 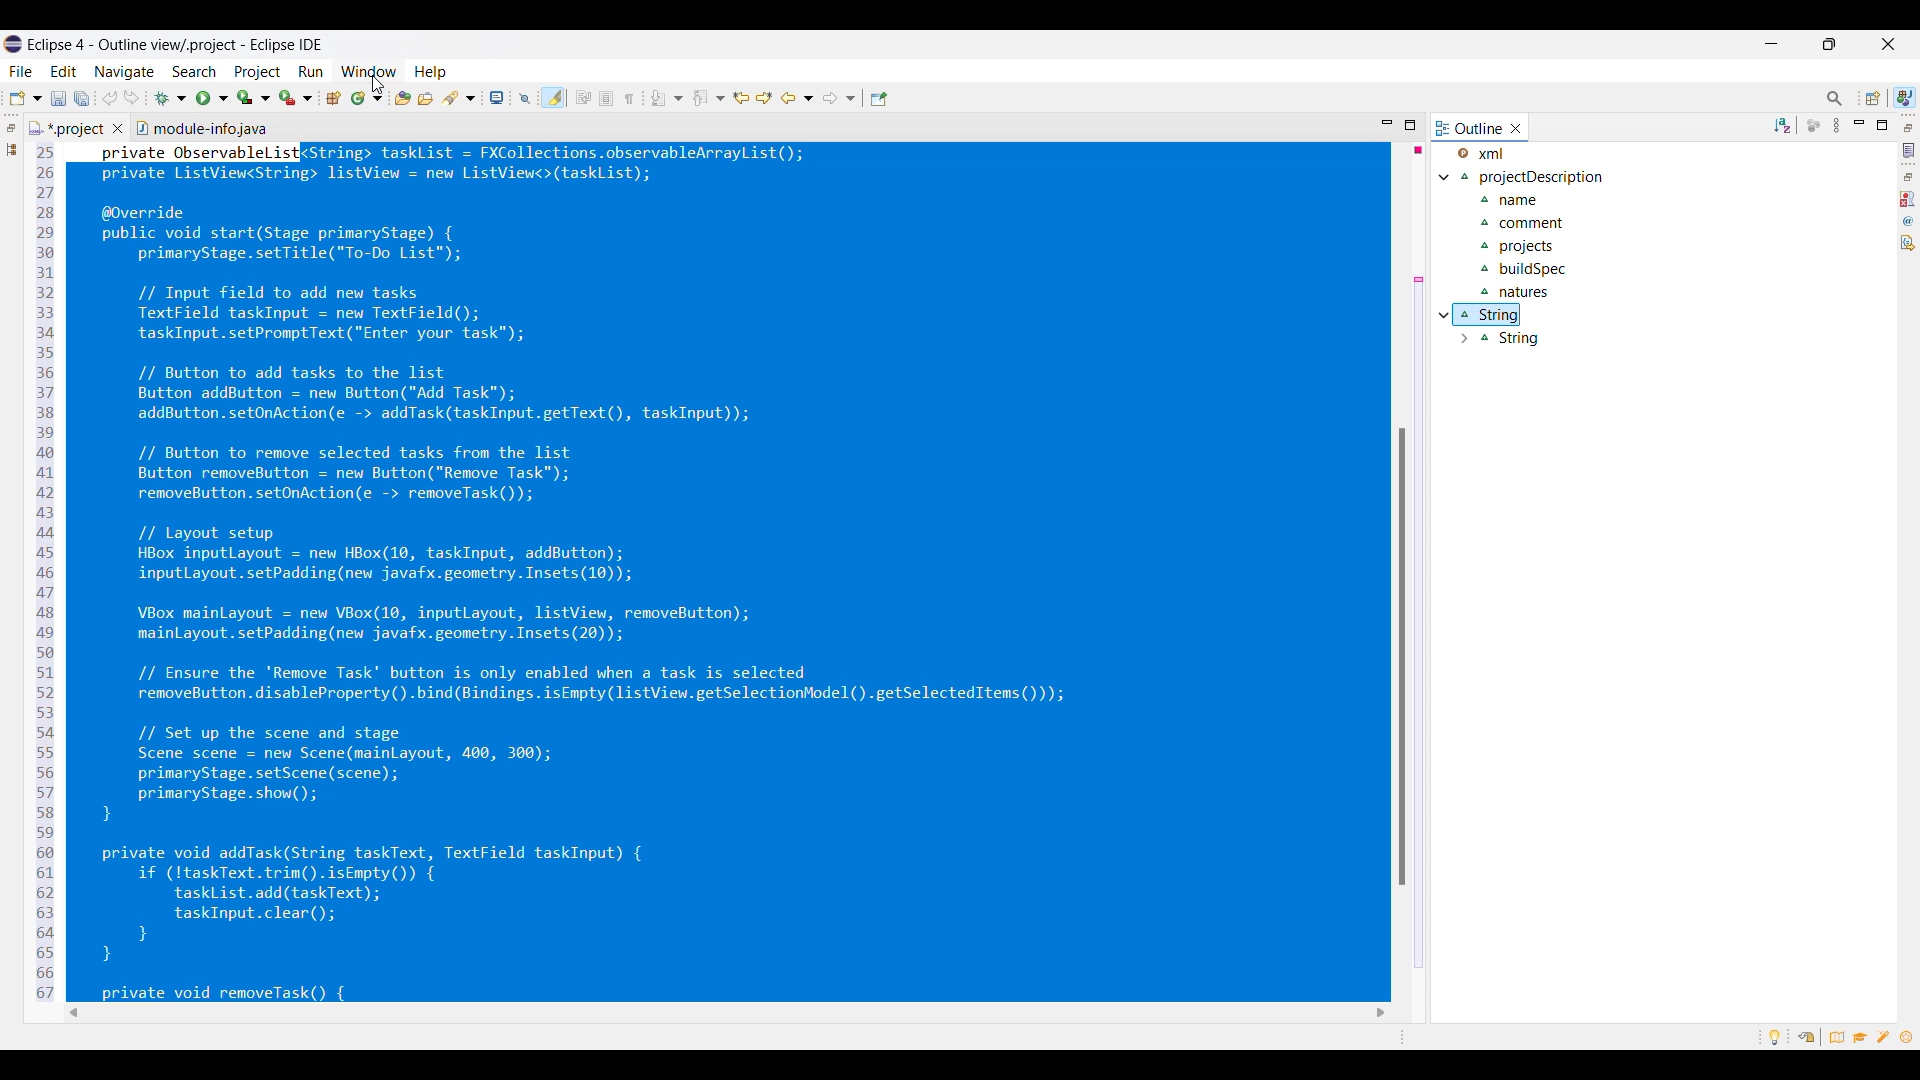 What do you see at coordinates (629, 99) in the screenshot?
I see `Show whitespace characters` at bounding box center [629, 99].